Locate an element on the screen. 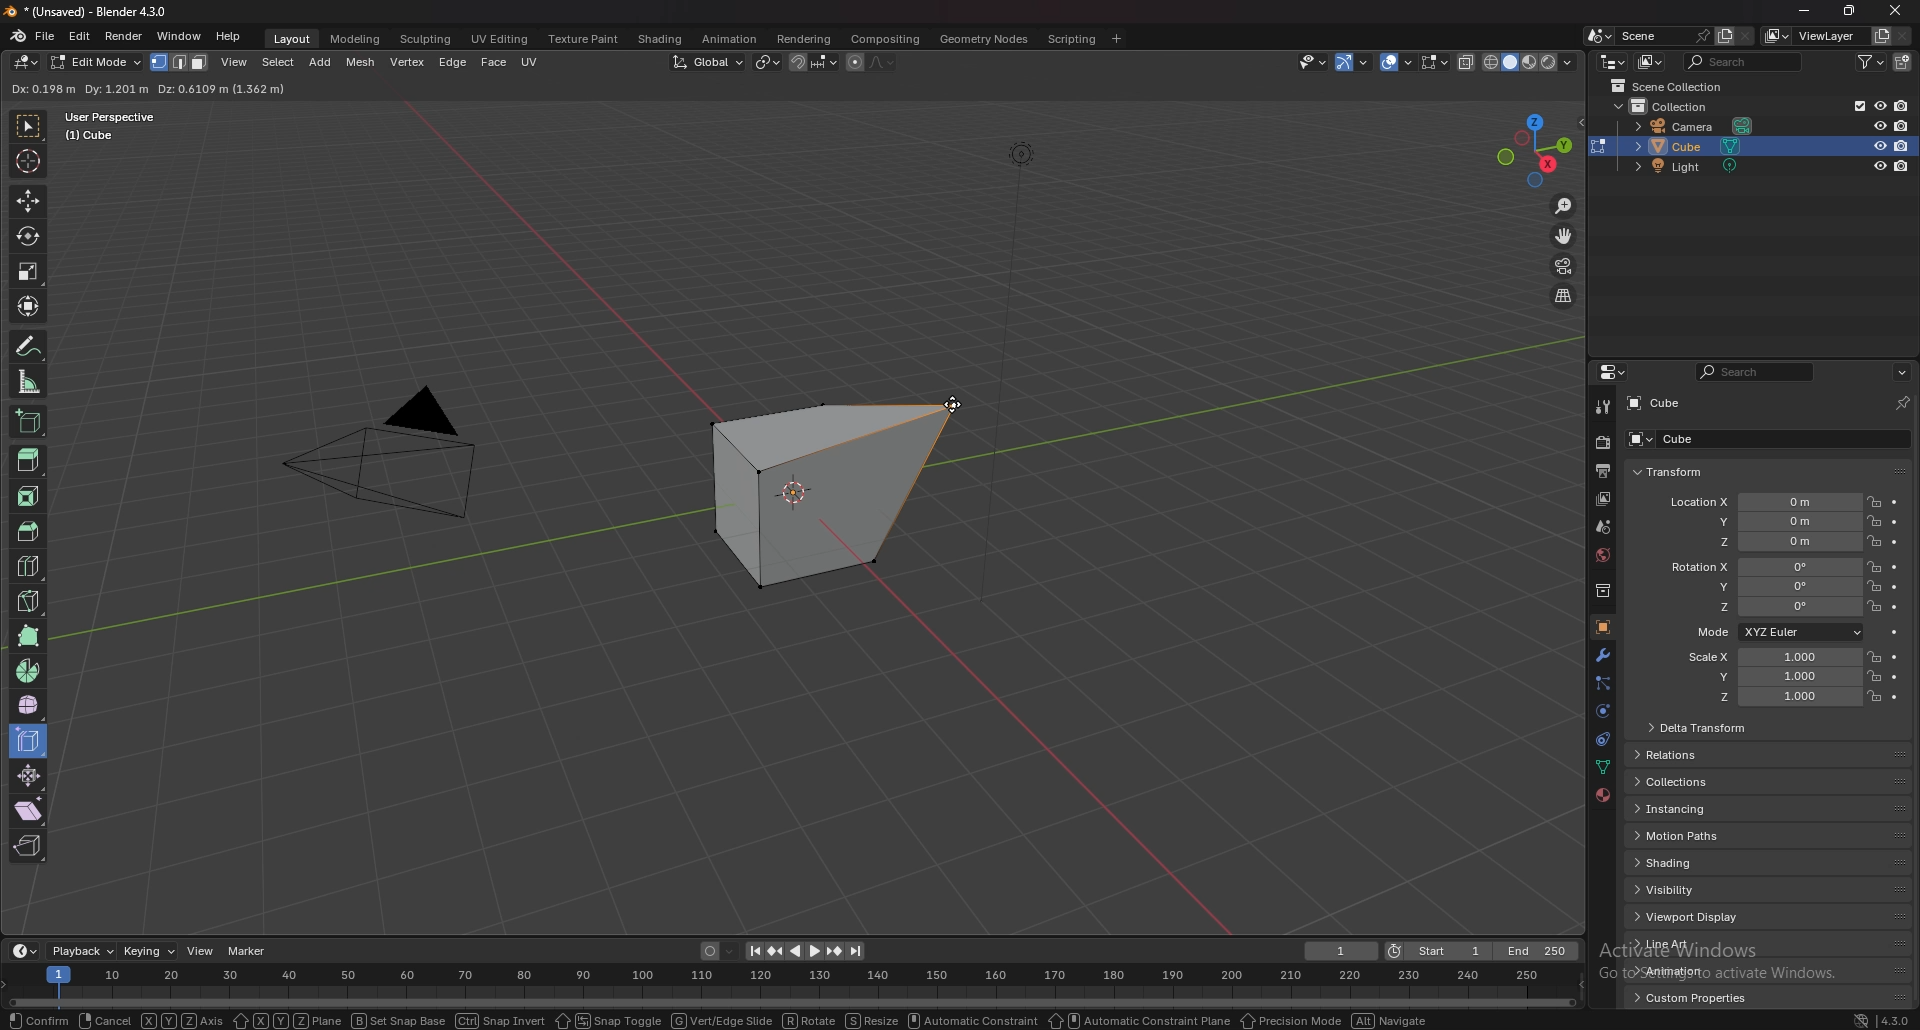 This screenshot has width=1920, height=1030. modeling is located at coordinates (354, 39).